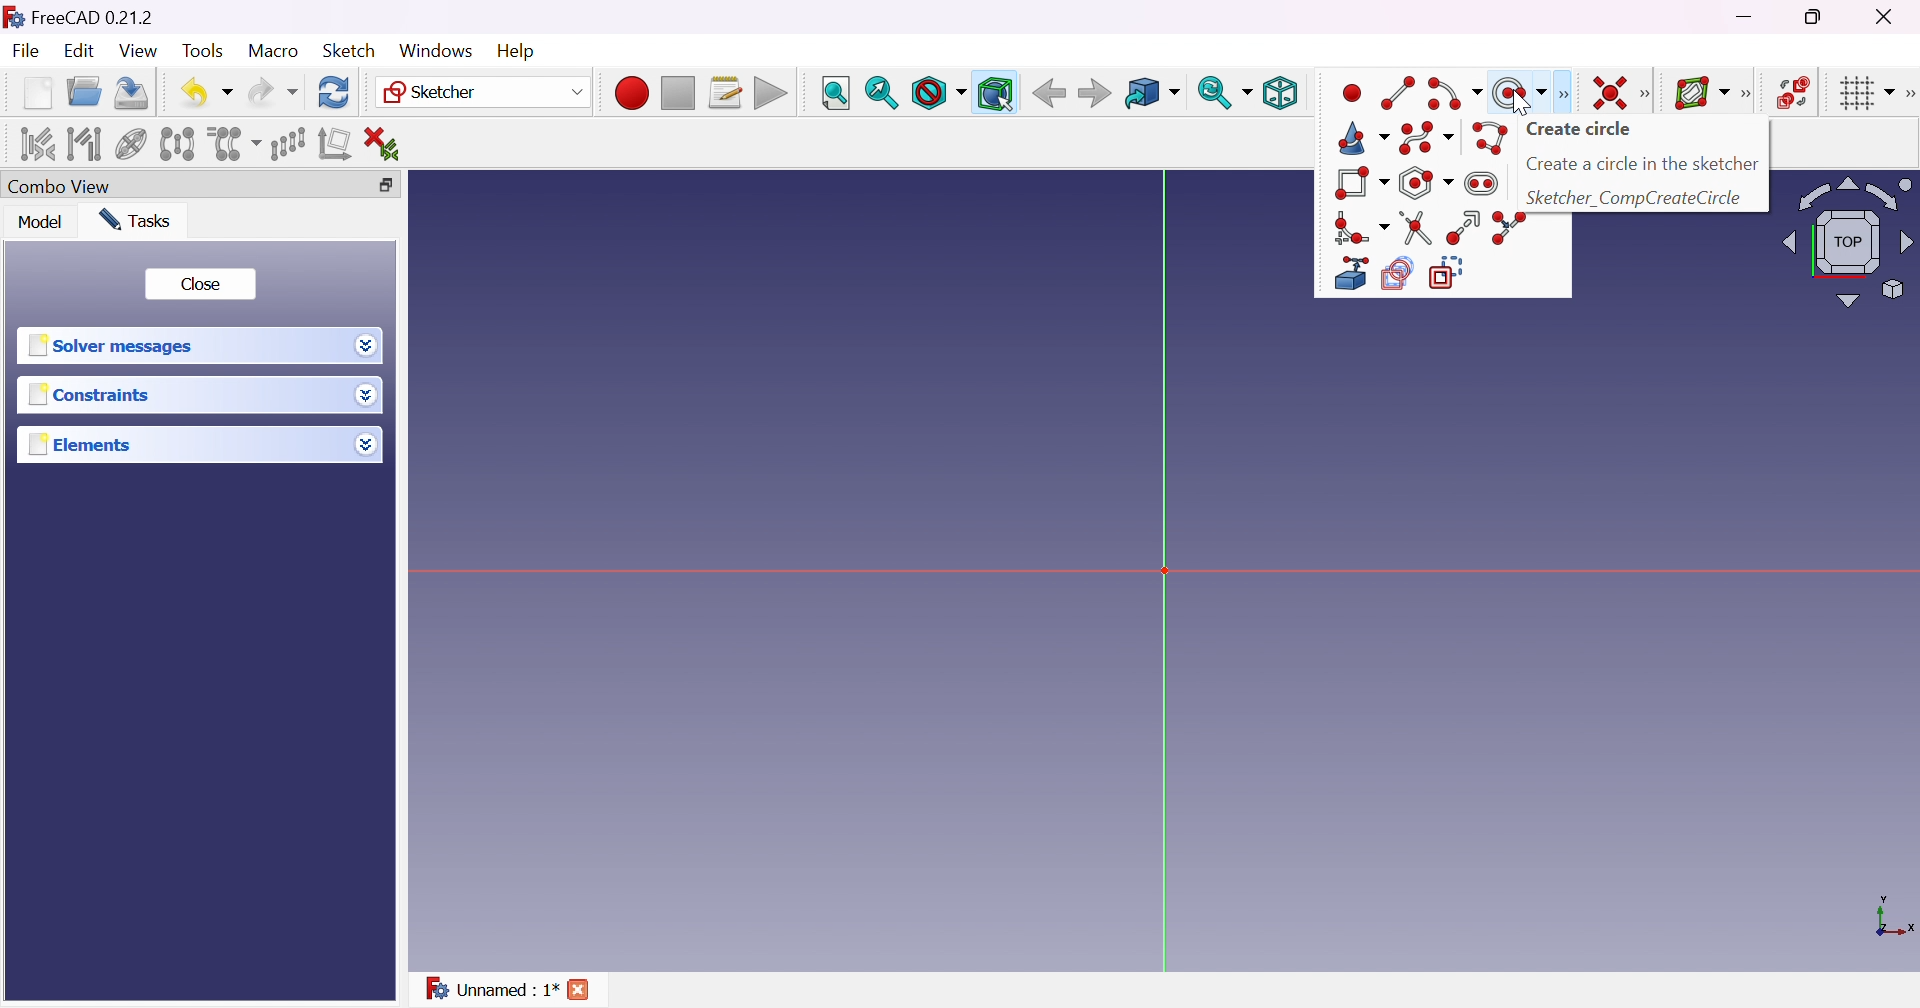 Image resolution: width=1920 pixels, height=1008 pixels. What do you see at coordinates (1638, 199) in the screenshot?
I see `Sketcher_CompCreateCircle` at bounding box center [1638, 199].